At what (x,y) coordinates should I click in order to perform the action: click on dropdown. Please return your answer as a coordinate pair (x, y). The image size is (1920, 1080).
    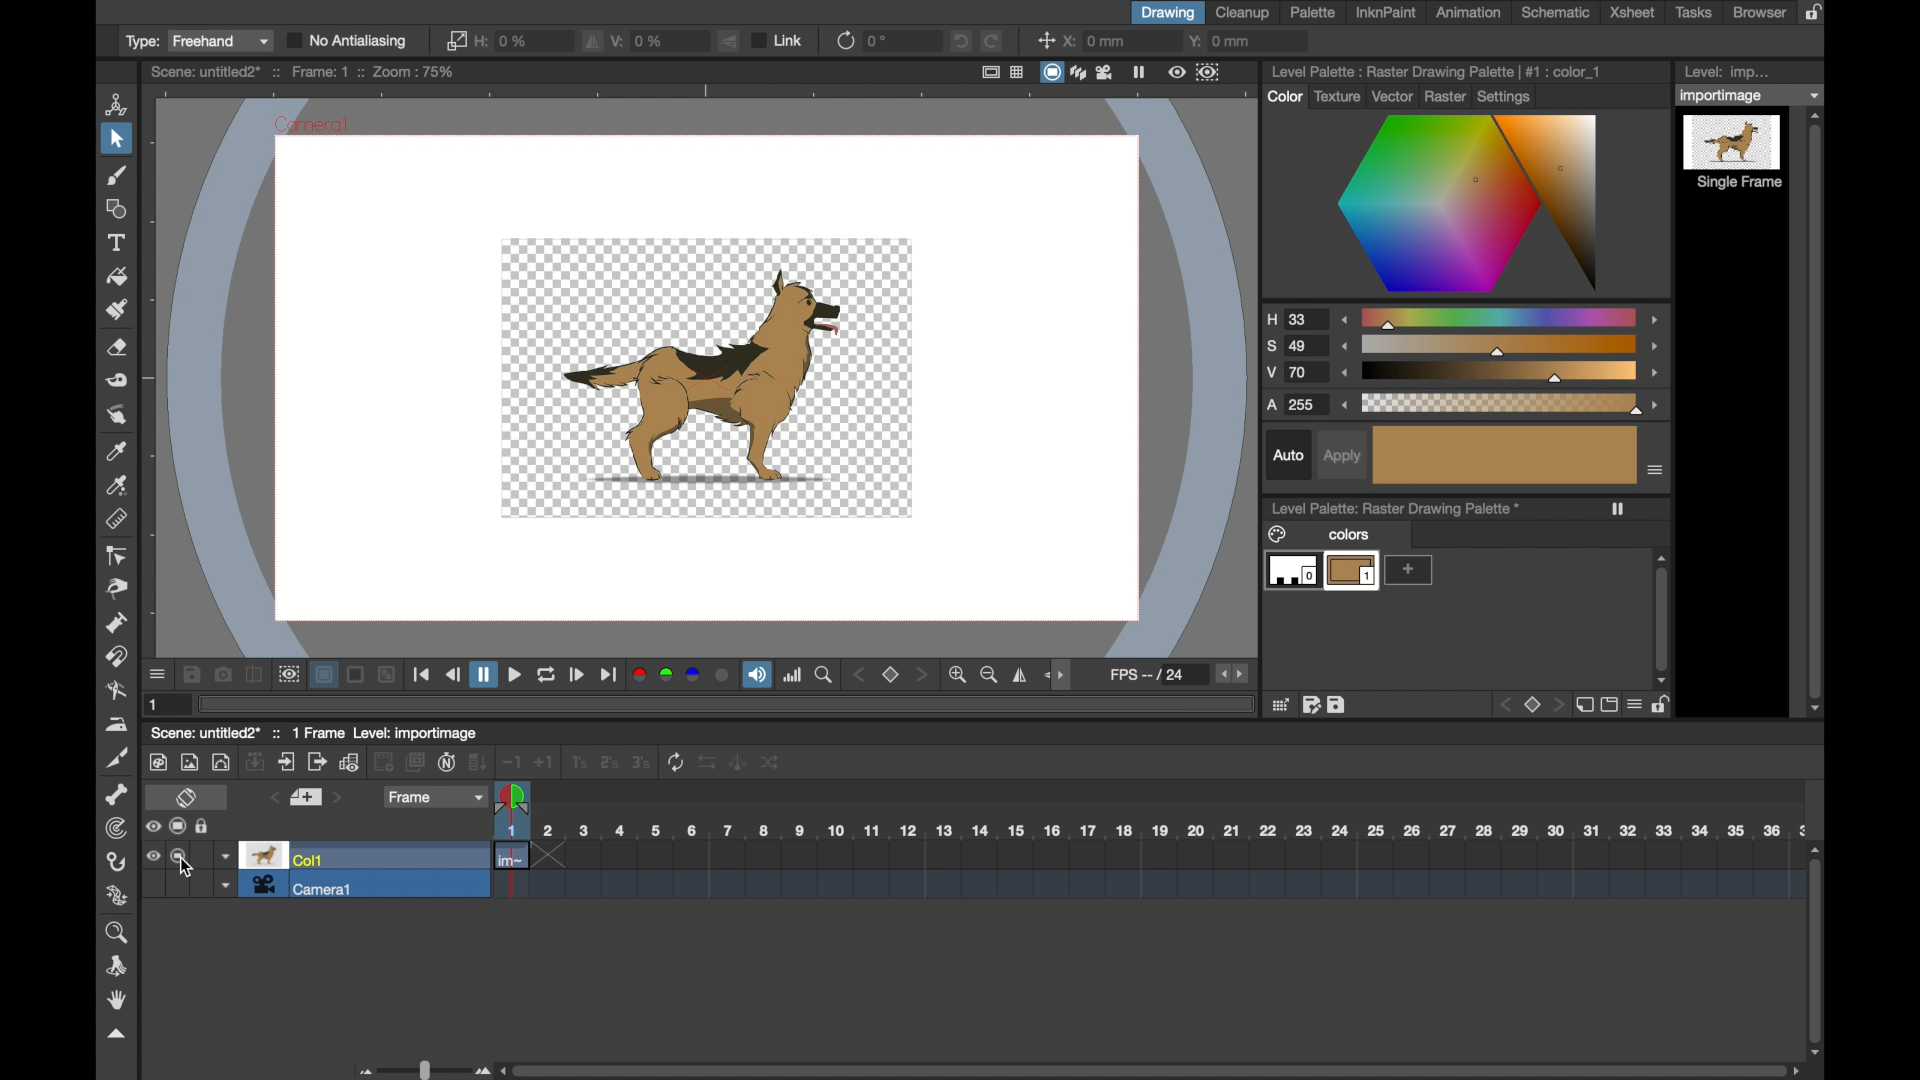
    Looking at the image, I should click on (226, 857).